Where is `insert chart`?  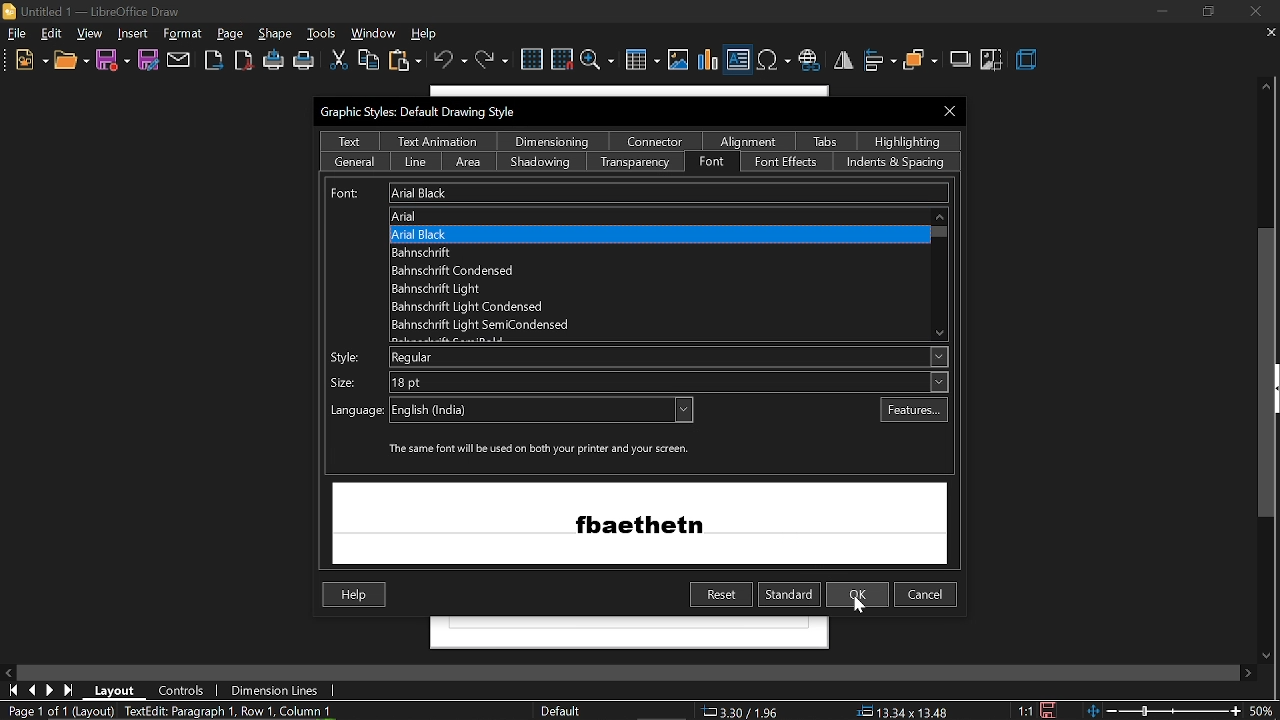 insert chart is located at coordinates (709, 61).